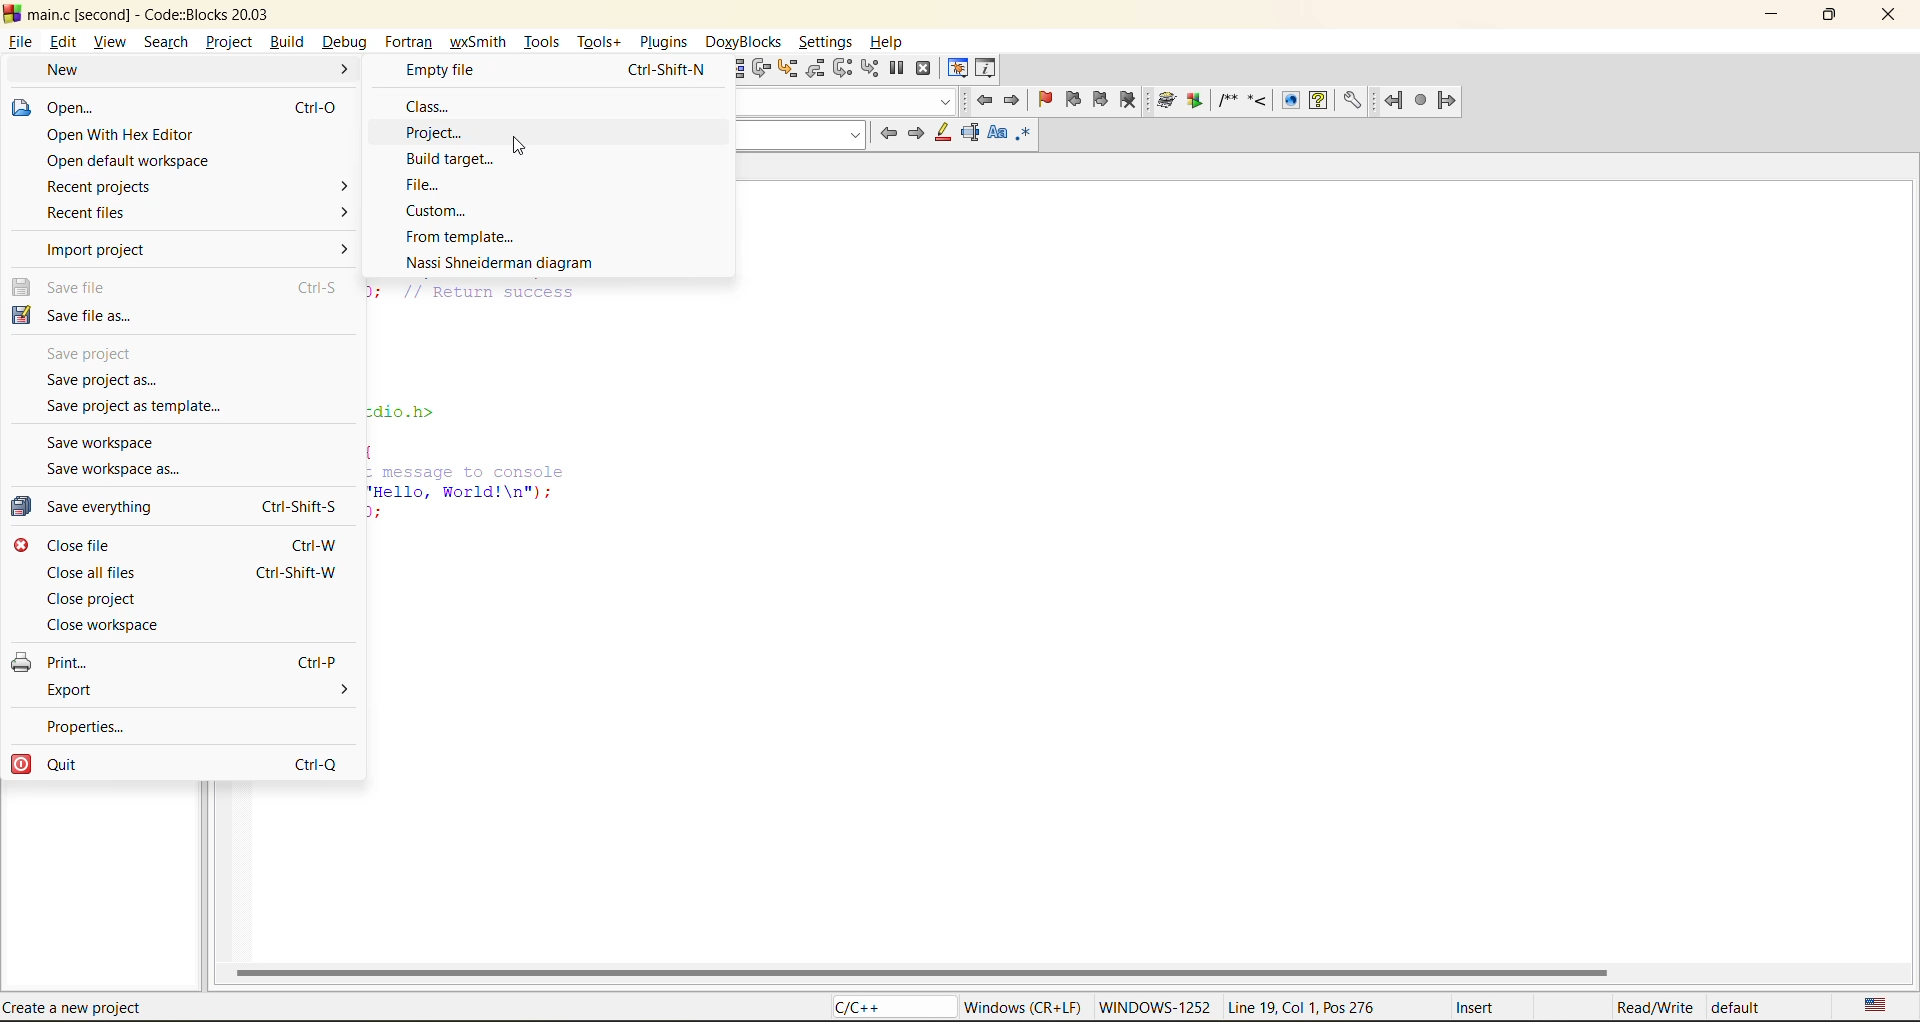 This screenshot has width=1920, height=1022. I want to click on project, so click(434, 131).